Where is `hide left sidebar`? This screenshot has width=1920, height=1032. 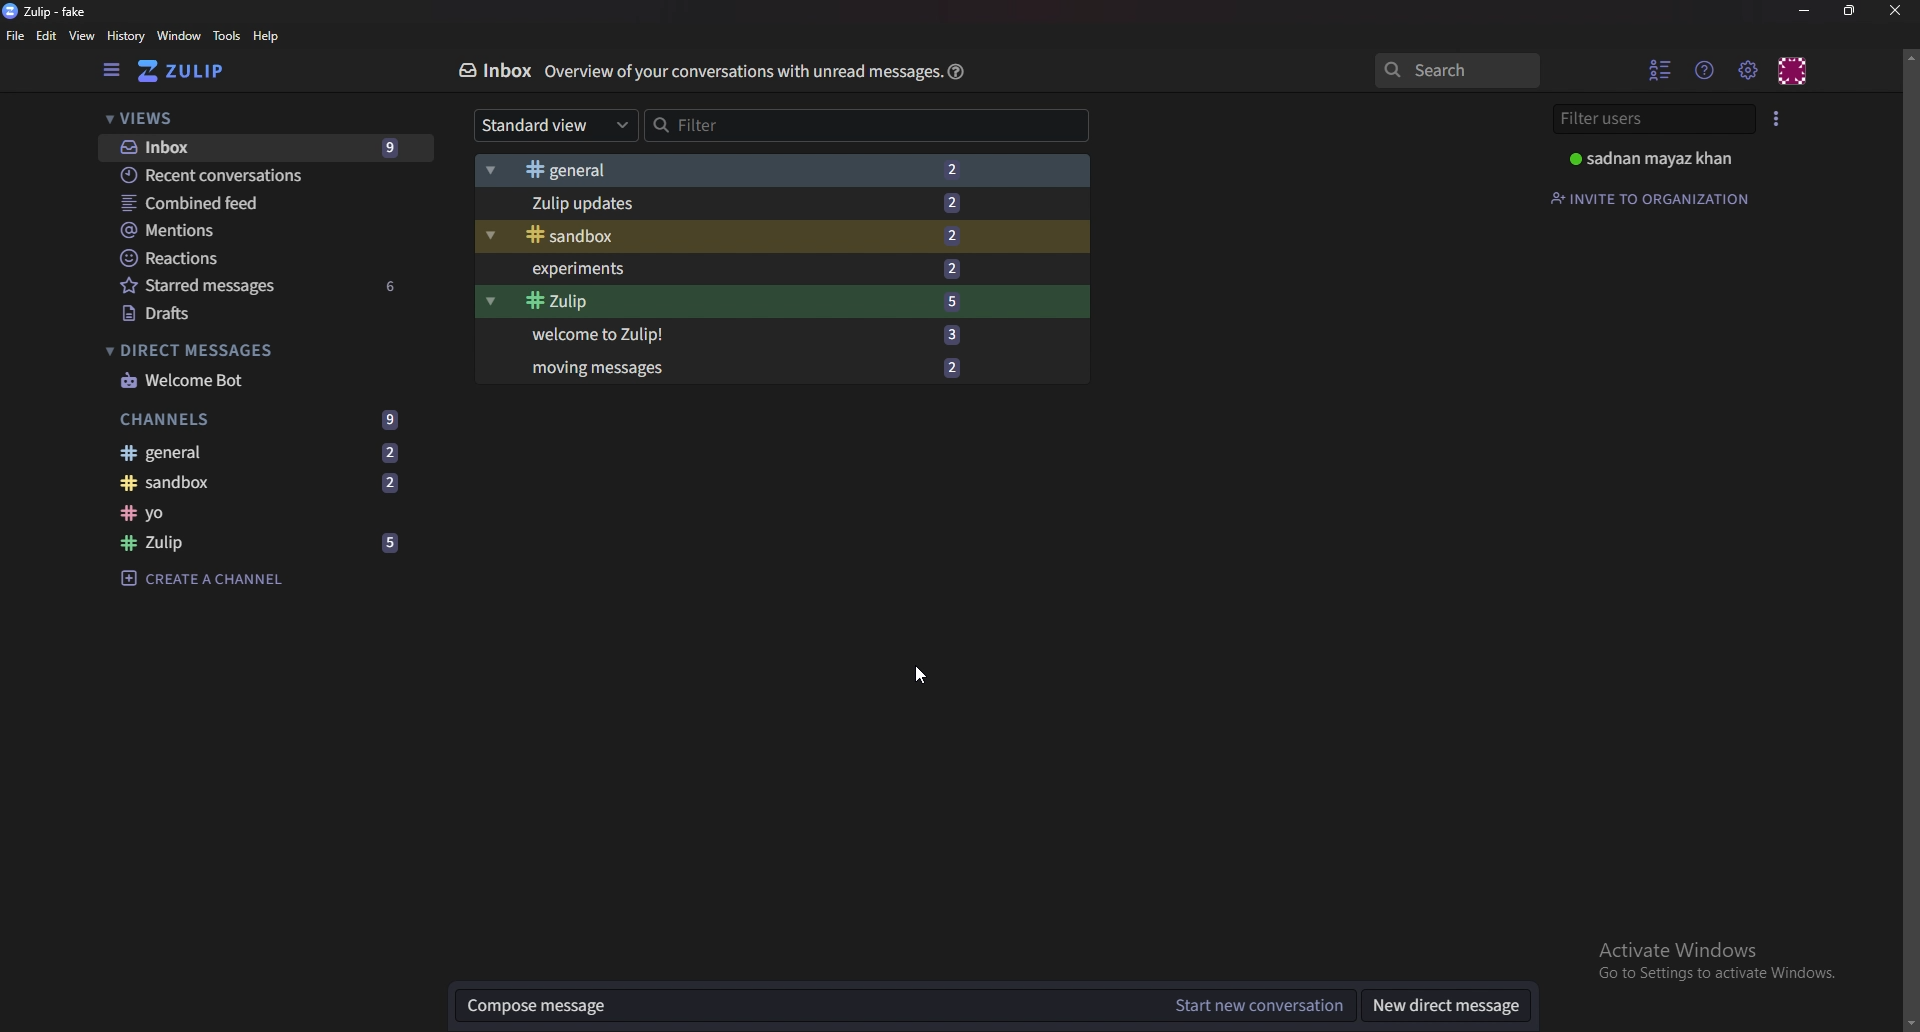
hide left sidebar is located at coordinates (110, 69).